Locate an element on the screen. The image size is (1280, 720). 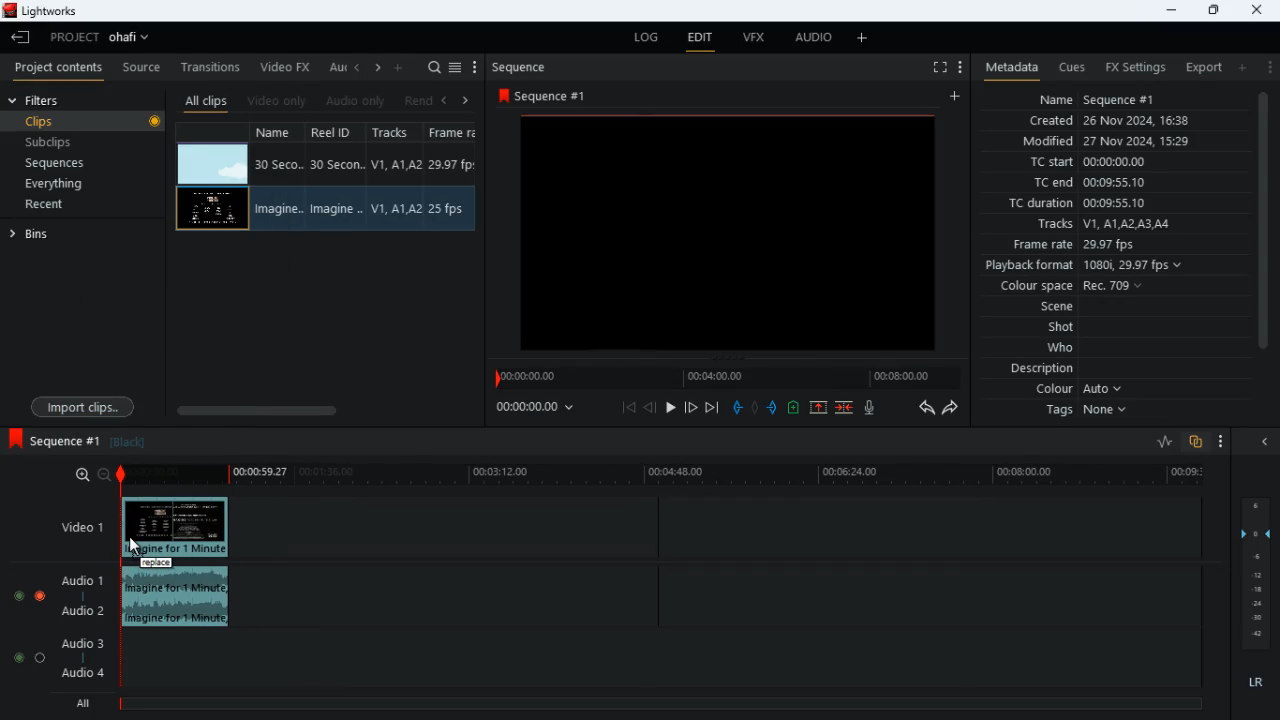
merge is located at coordinates (846, 409).